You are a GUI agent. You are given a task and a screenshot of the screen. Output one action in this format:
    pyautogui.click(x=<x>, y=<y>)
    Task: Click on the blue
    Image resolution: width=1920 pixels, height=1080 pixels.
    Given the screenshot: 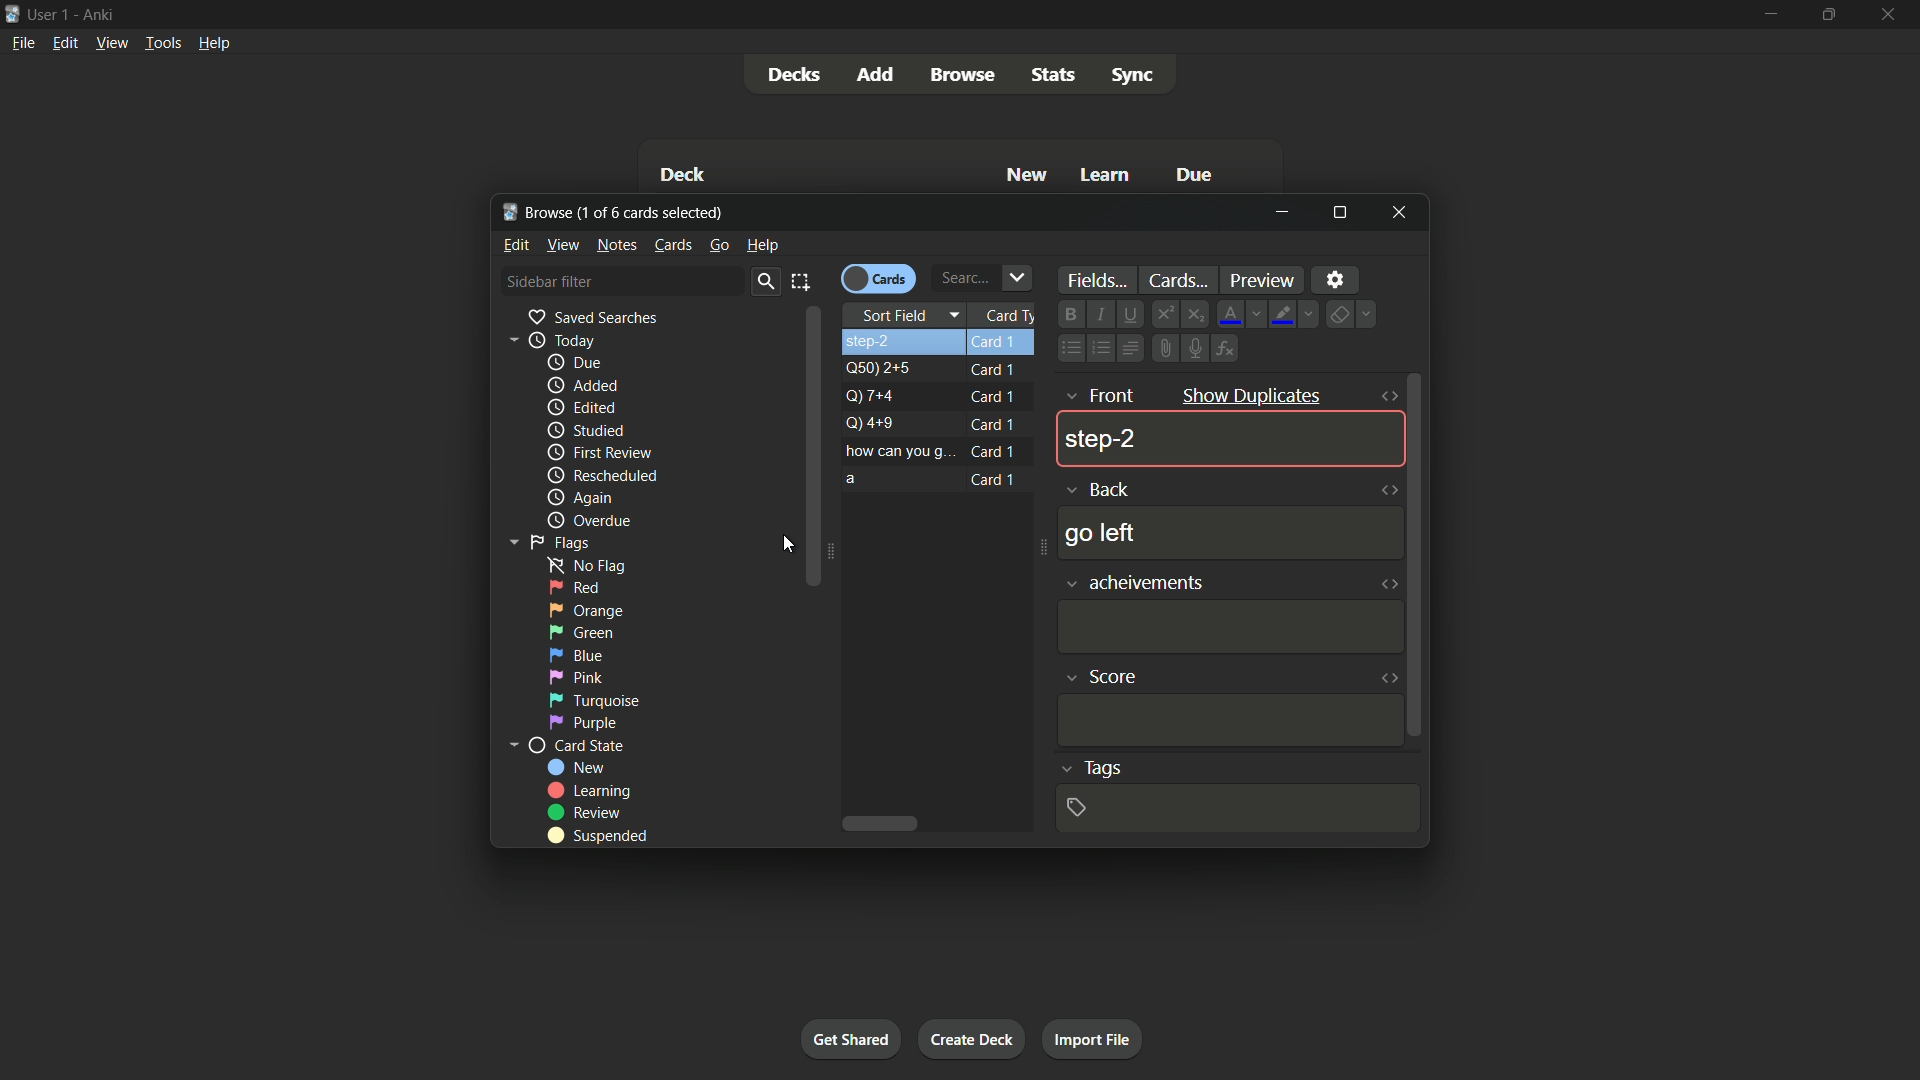 What is the action you would take?
    pyautogui.click(x=575, y=655)
    